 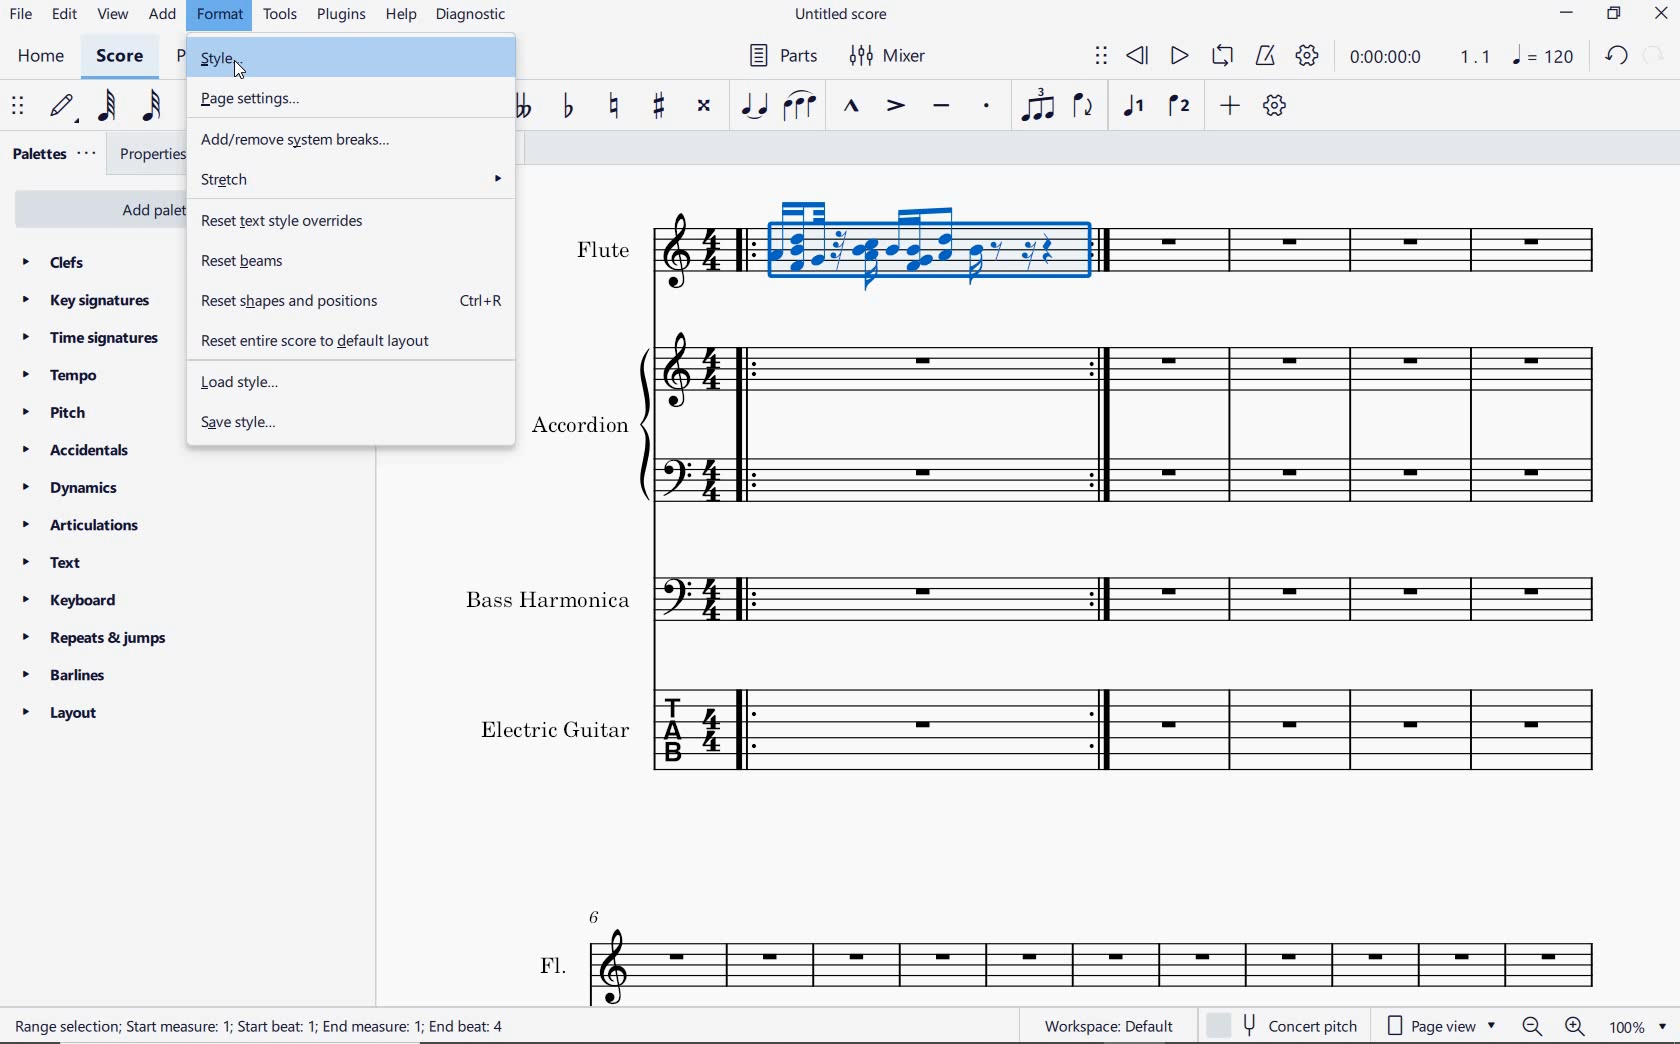 What do you see at coordinates (1282, 1024) in the screenshot?
I see `concert pitch` at bounding box center [1282, 1024].